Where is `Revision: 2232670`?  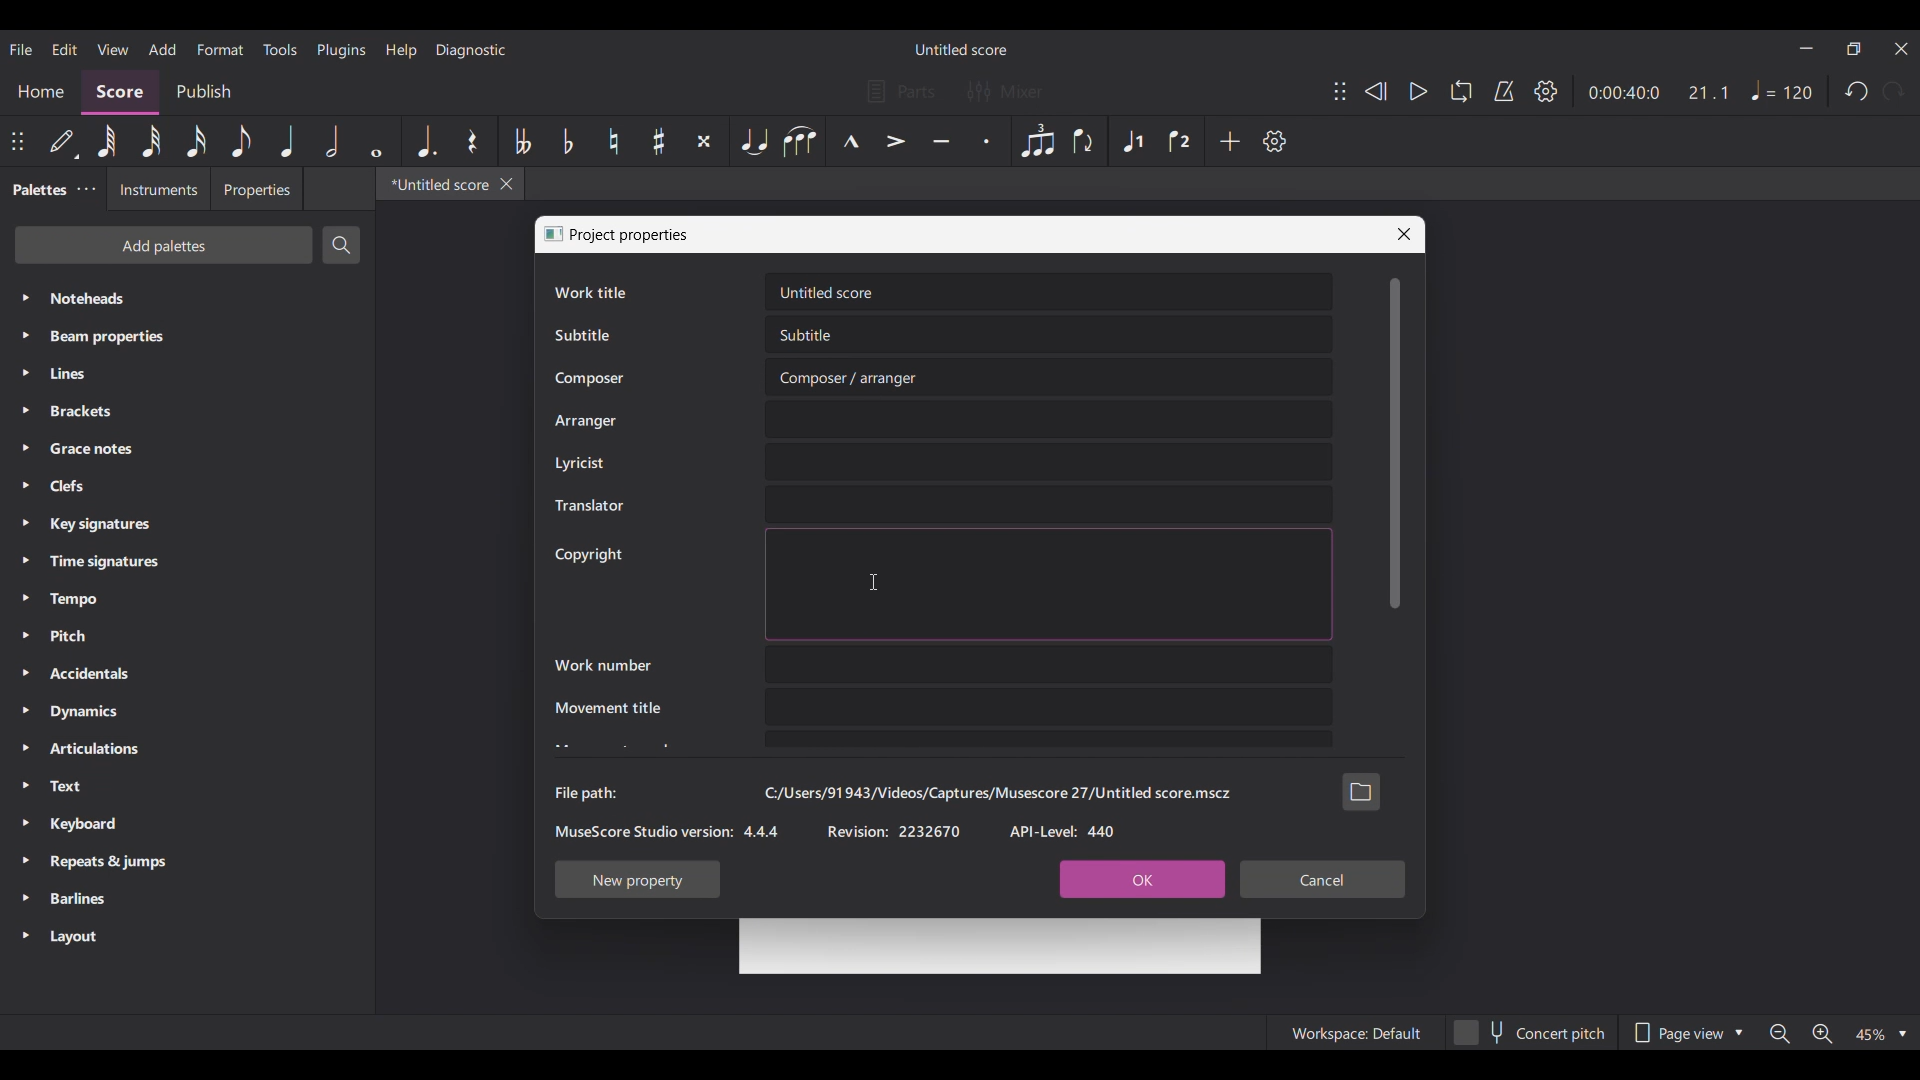 Revision: 2232670 is located at coordinates (894, 831).